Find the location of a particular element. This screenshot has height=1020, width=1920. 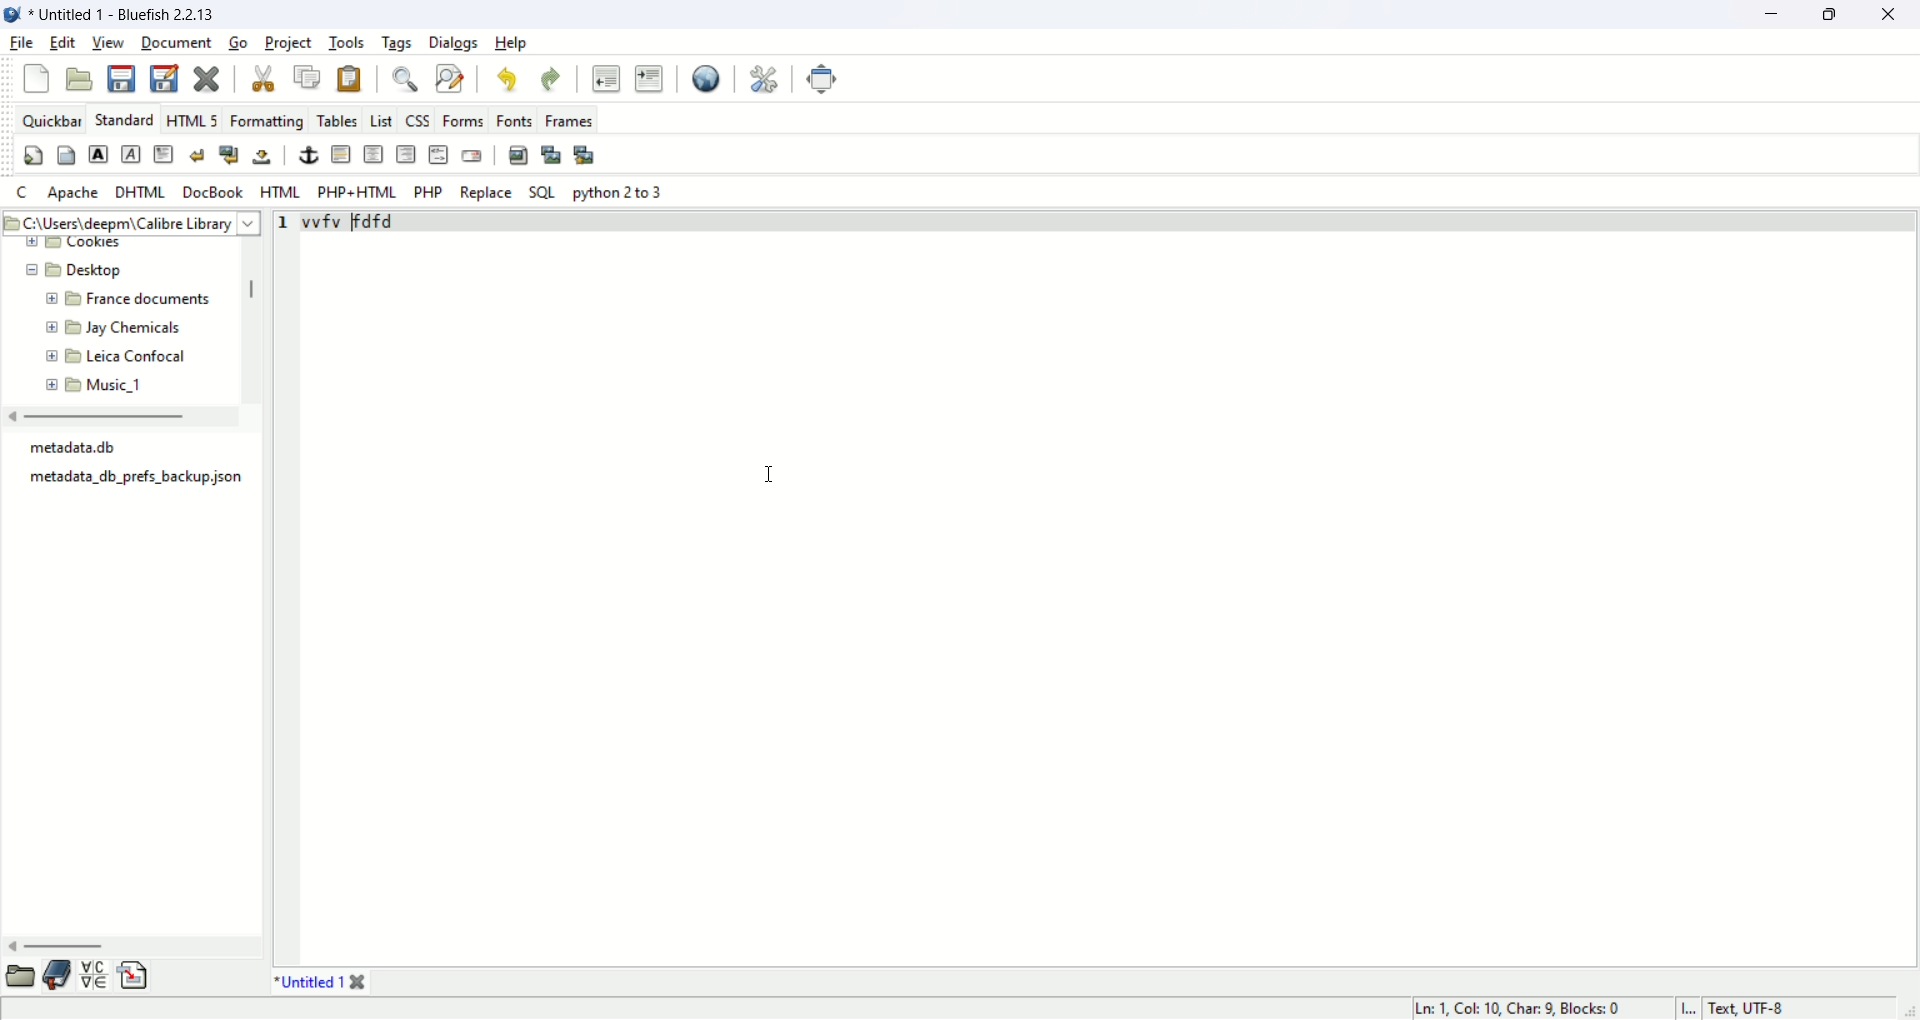

right justify is located at coordinates (405, 154).